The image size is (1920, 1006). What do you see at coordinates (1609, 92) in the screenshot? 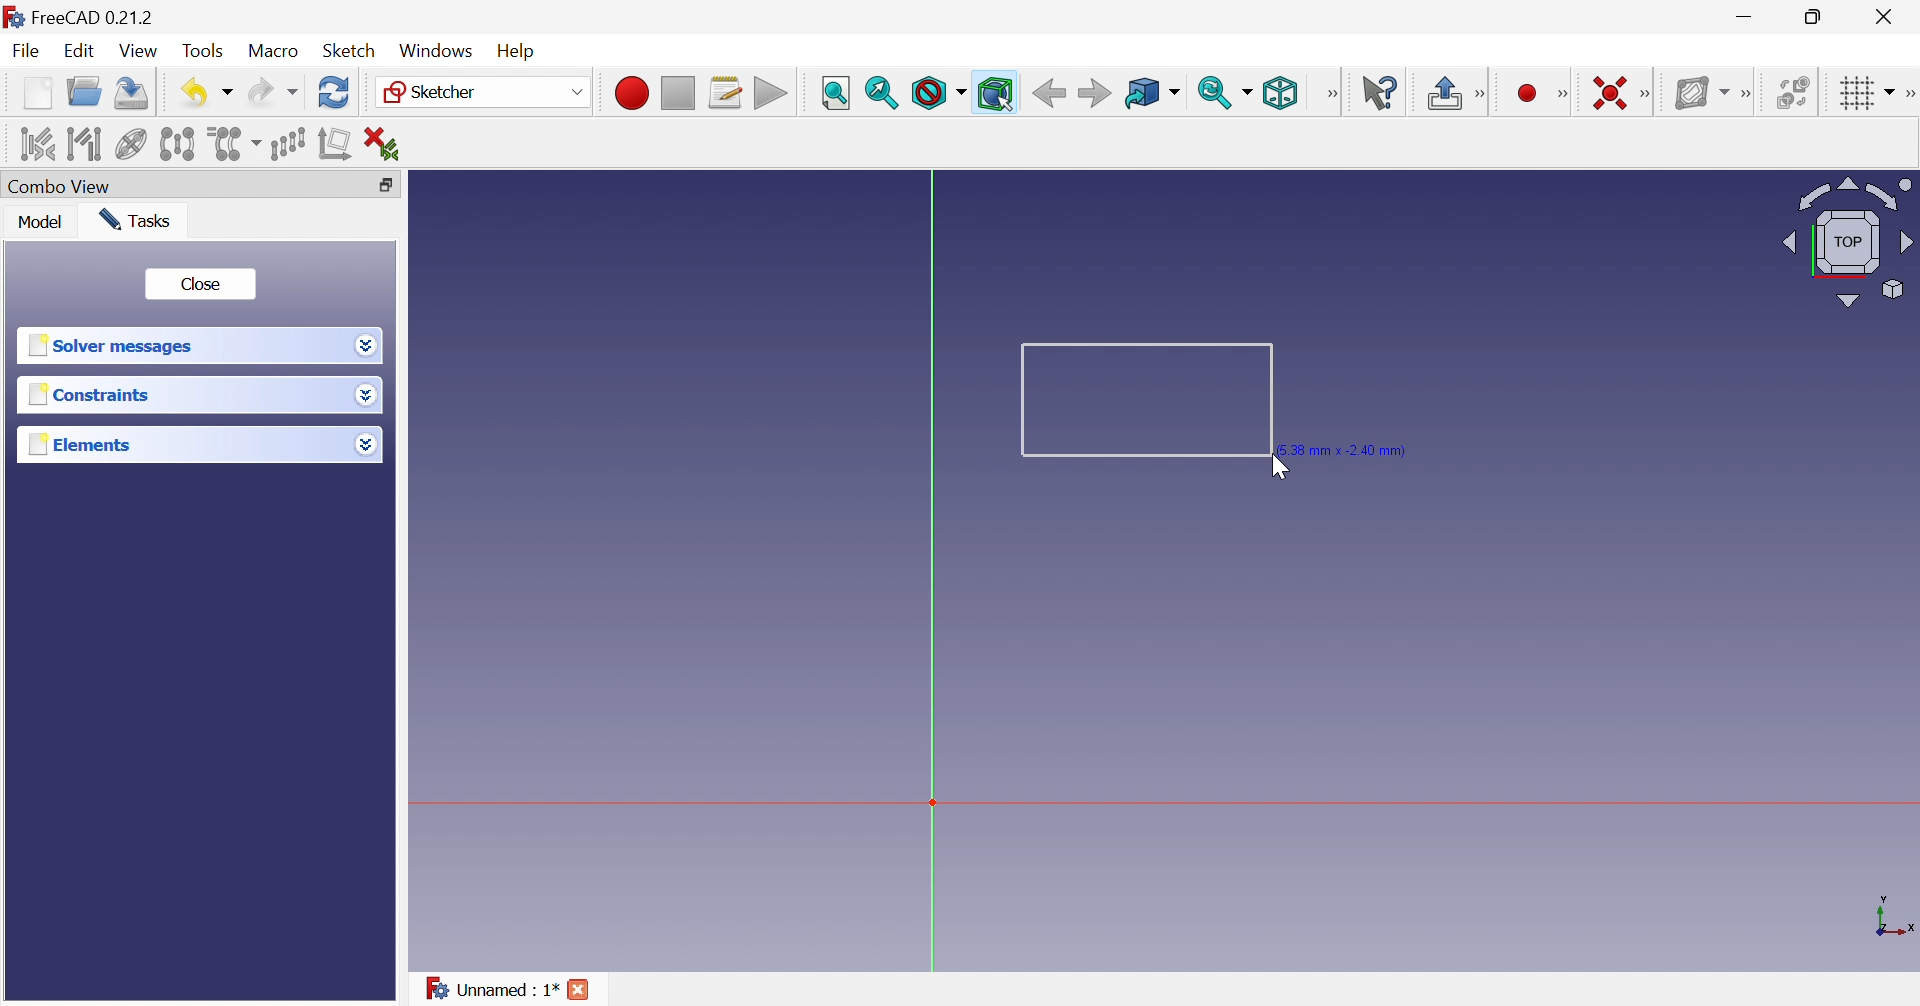
I see `Constrain coincident` at bounding box center [1609, 92].